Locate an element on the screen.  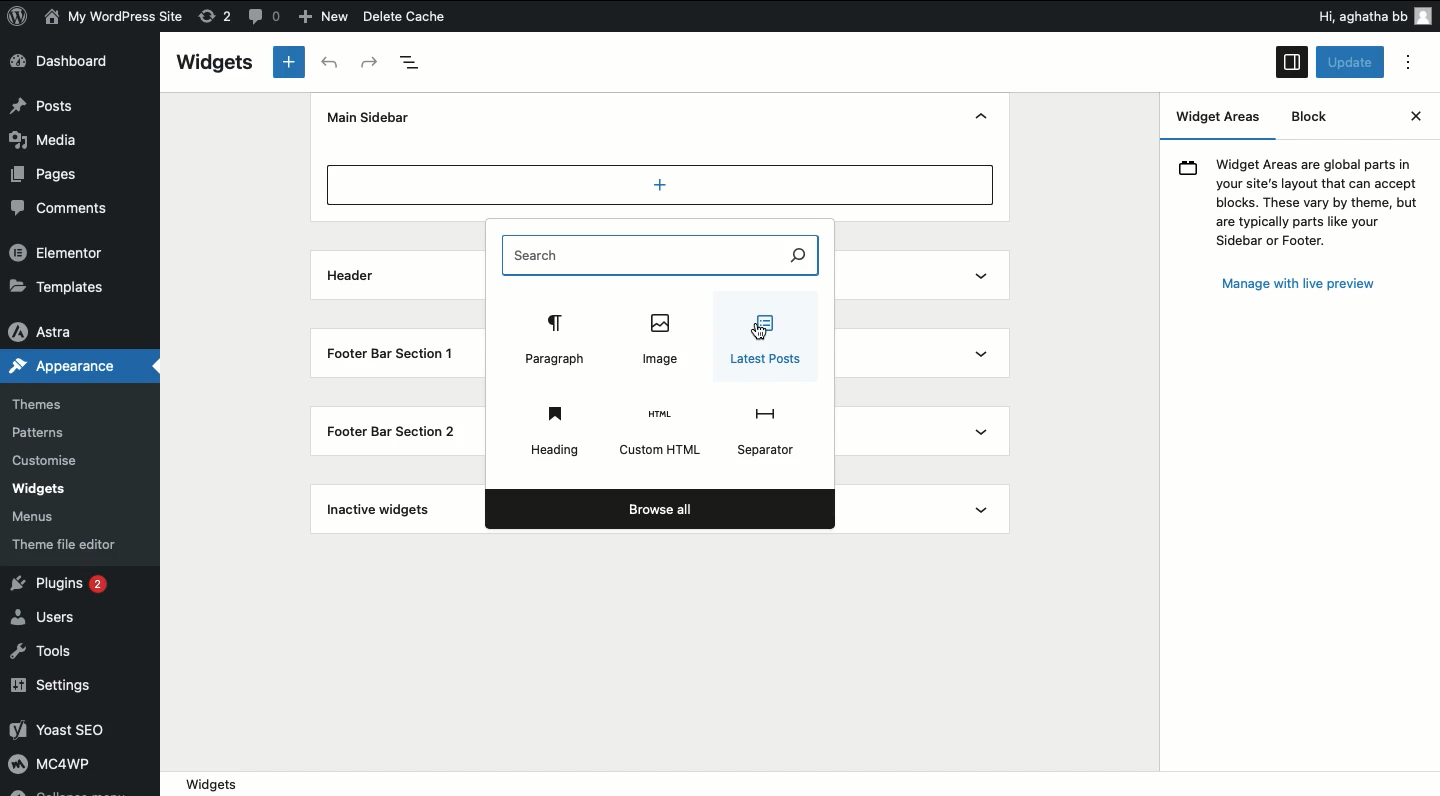
widgets is located at coordinates (55, 484).